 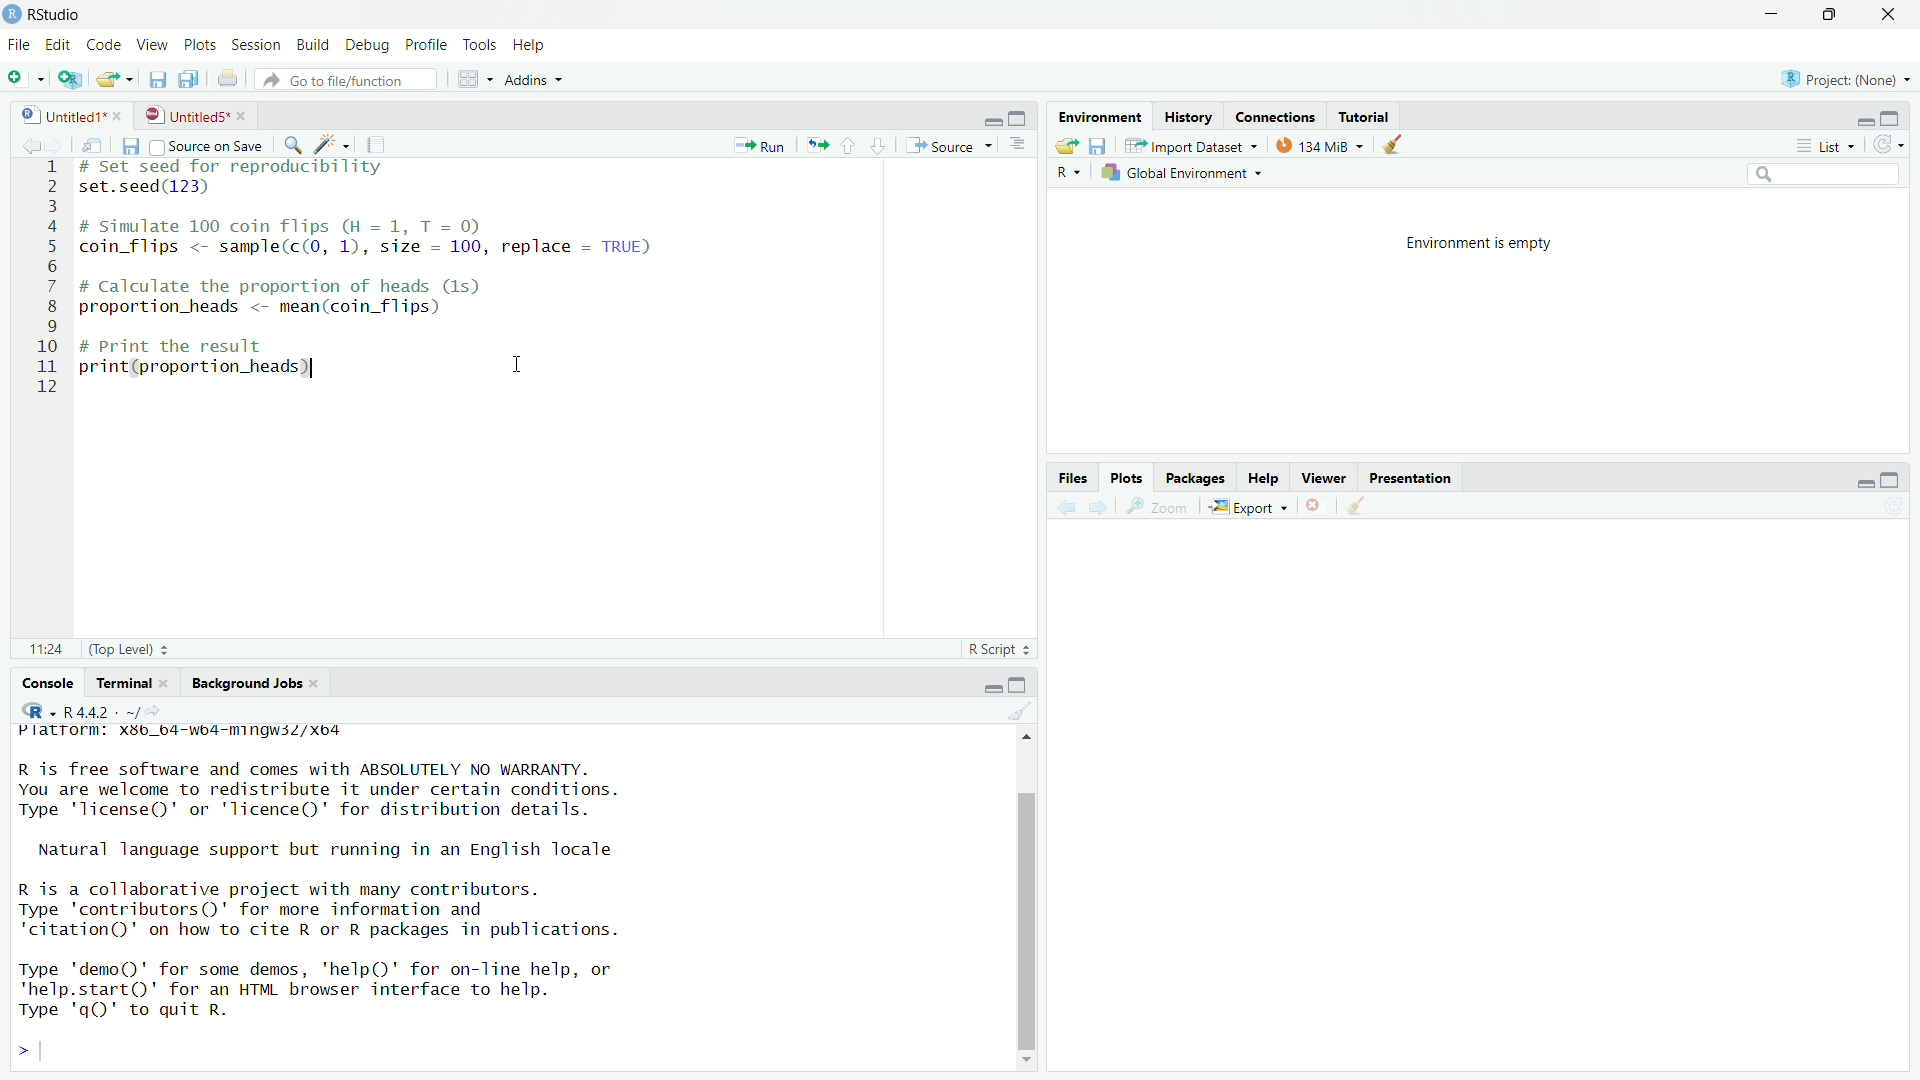 What do you see at coordinates (1326, 478) in the screenshot?
I see `Viewer` at bounding box center [1326, 478].